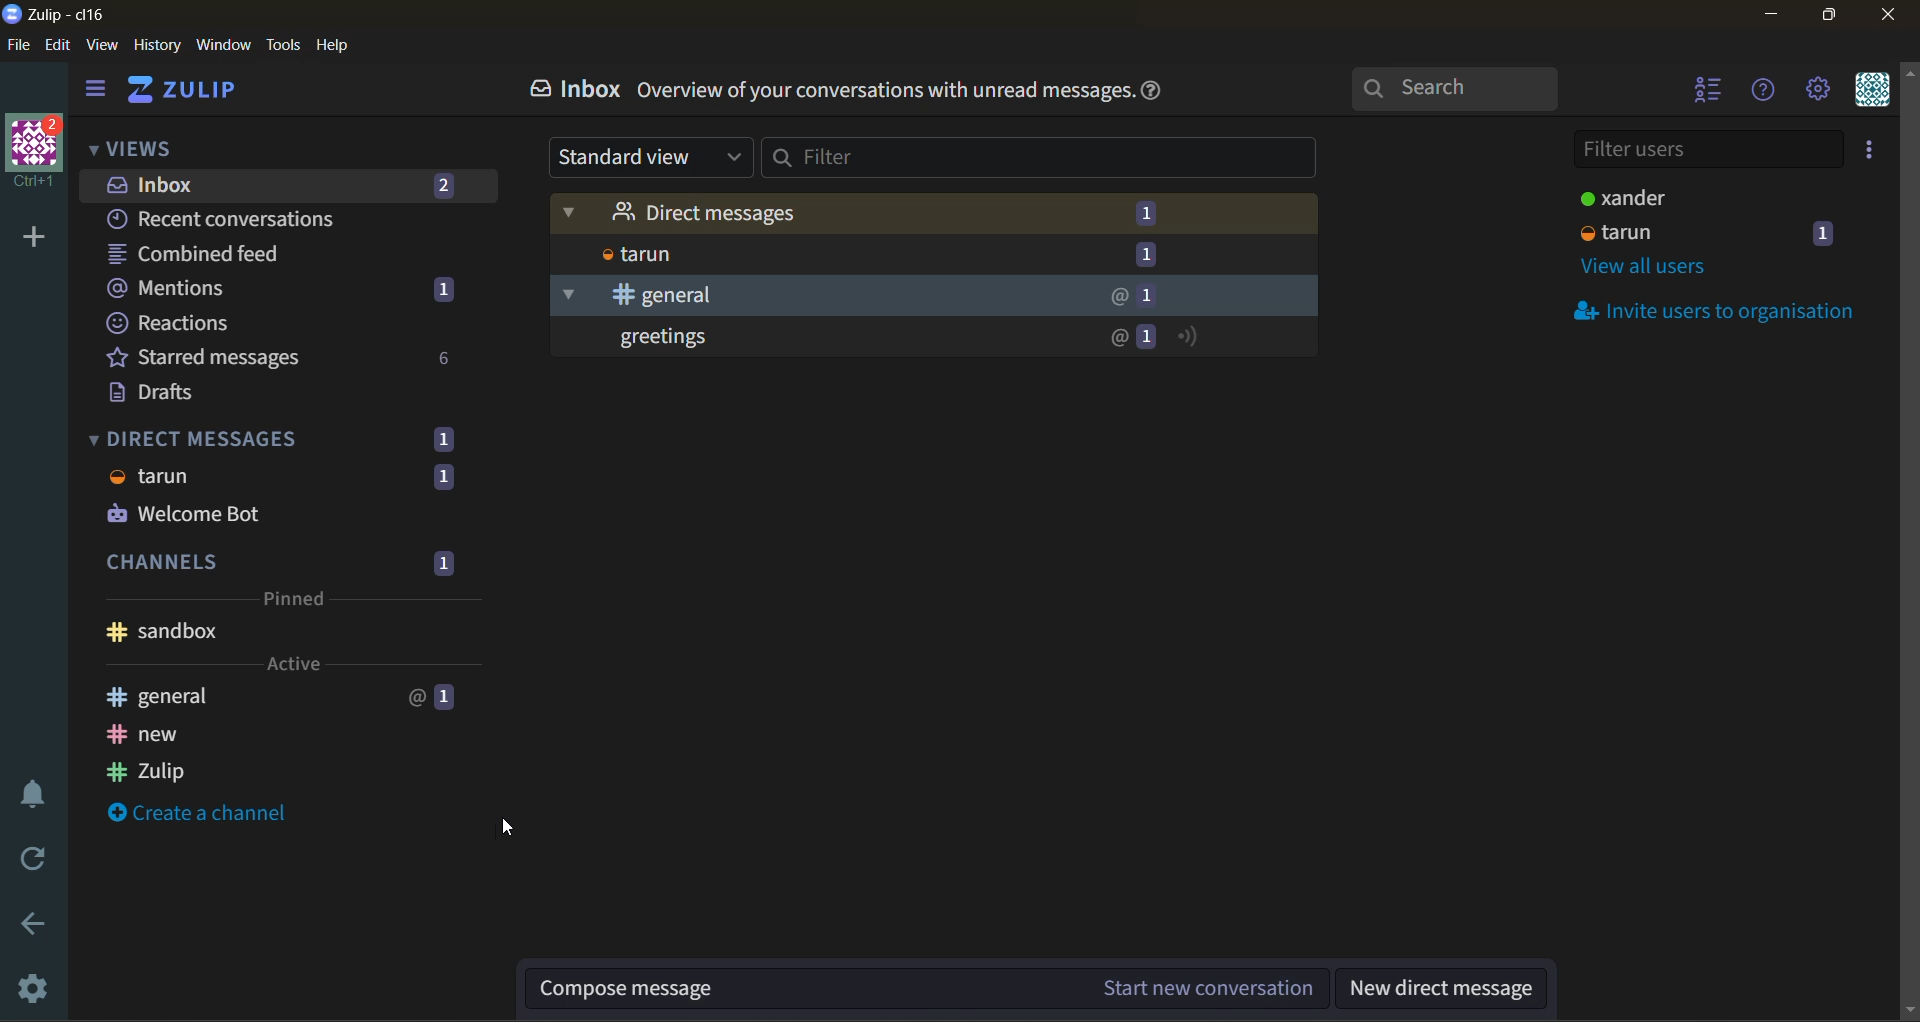 The height and width of the screenshot is (1022, 1920). Describe the element at coordinates (35, 989) in the screenshot. I see `settings` at that location.